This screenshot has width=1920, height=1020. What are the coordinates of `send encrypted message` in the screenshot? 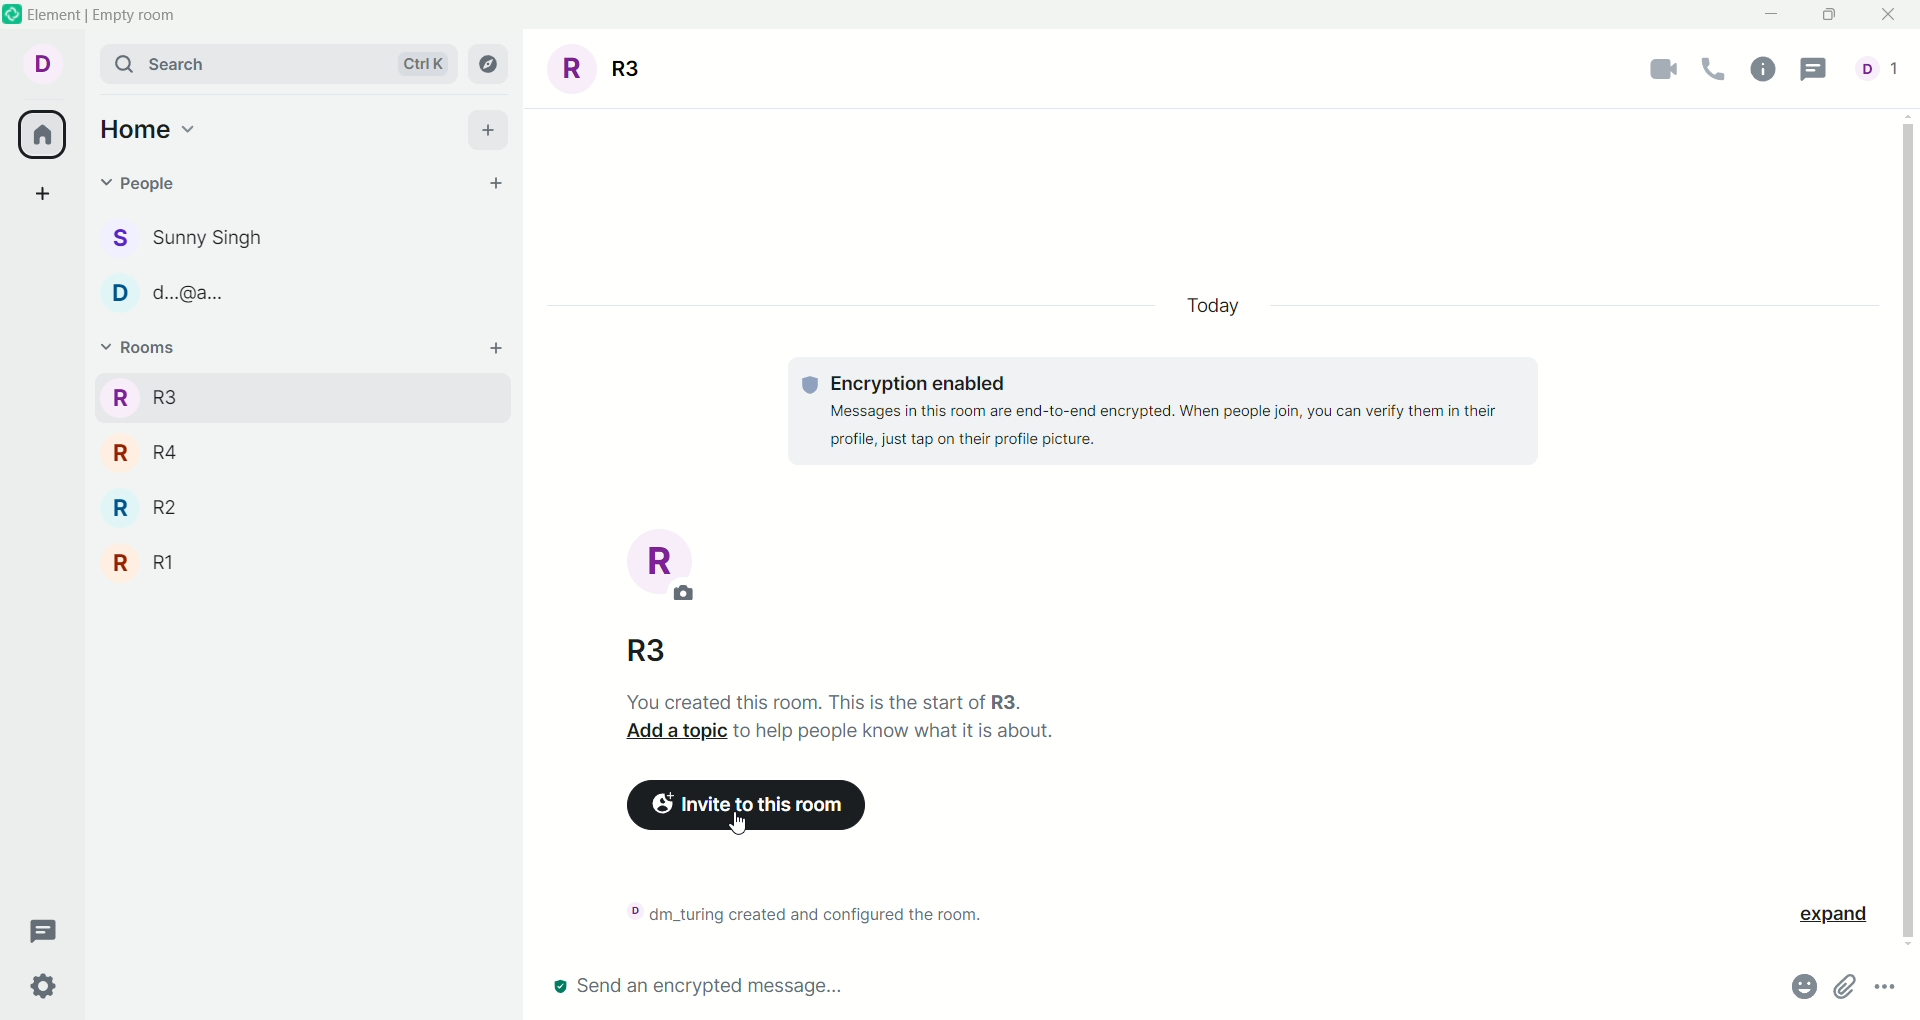 It's located at (704, 990).